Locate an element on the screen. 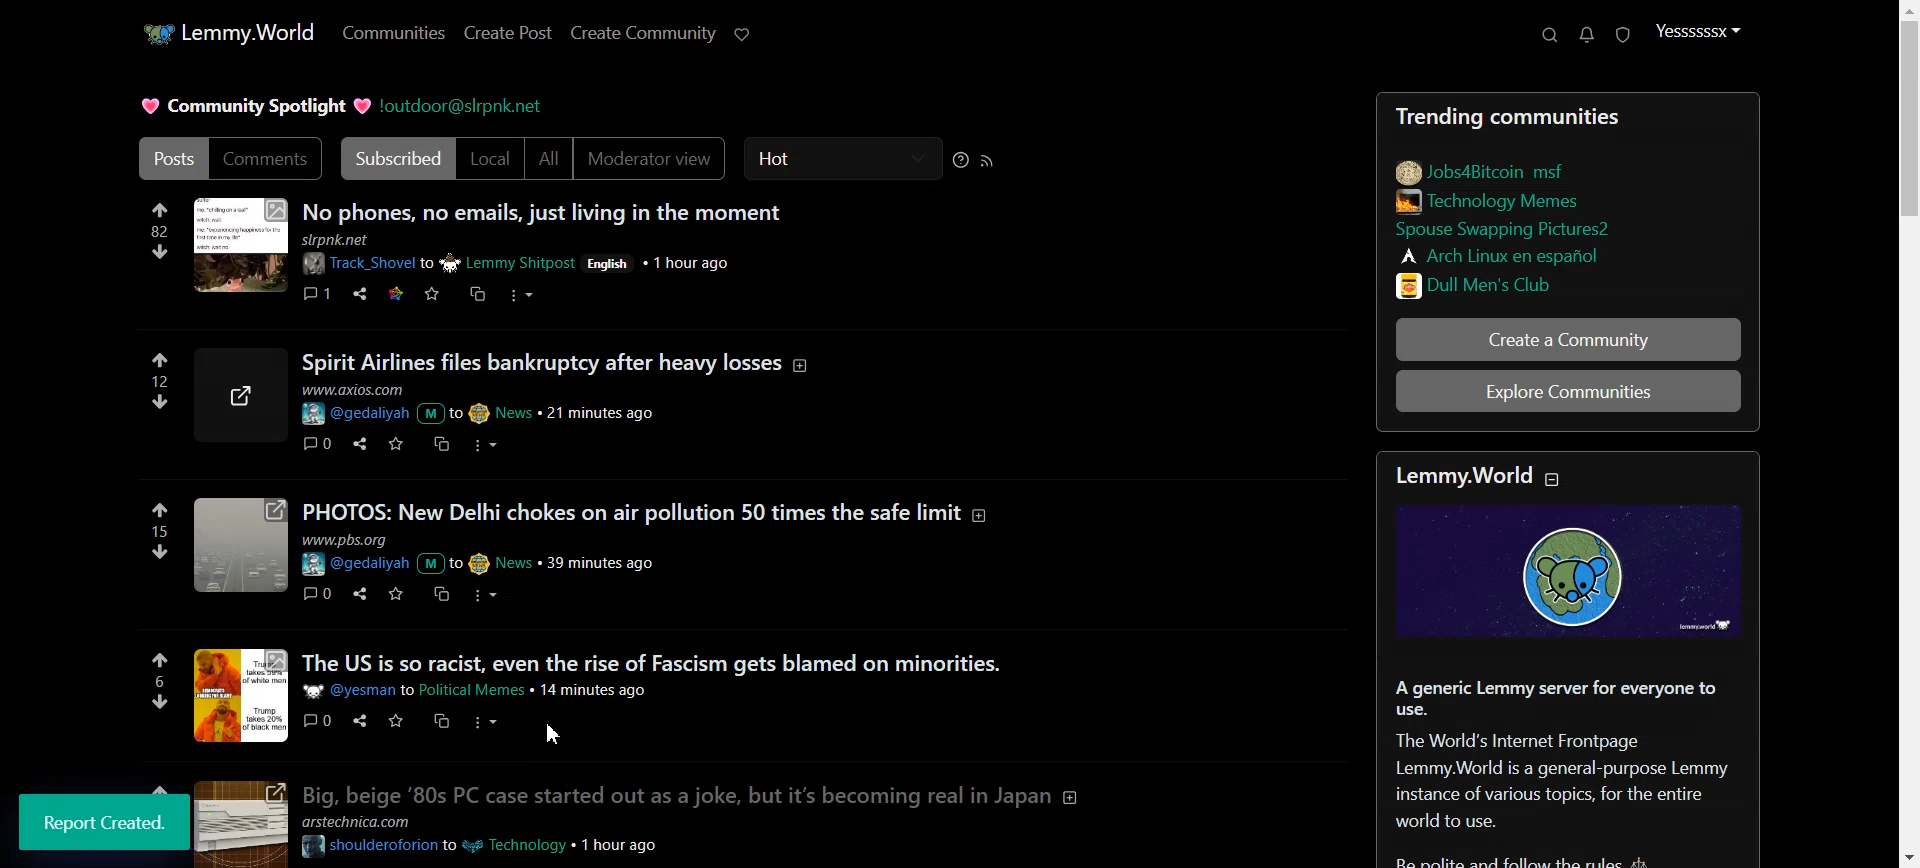 The width and height of the screenshot is (1920, 868). more is located at coordinates (488, 722).